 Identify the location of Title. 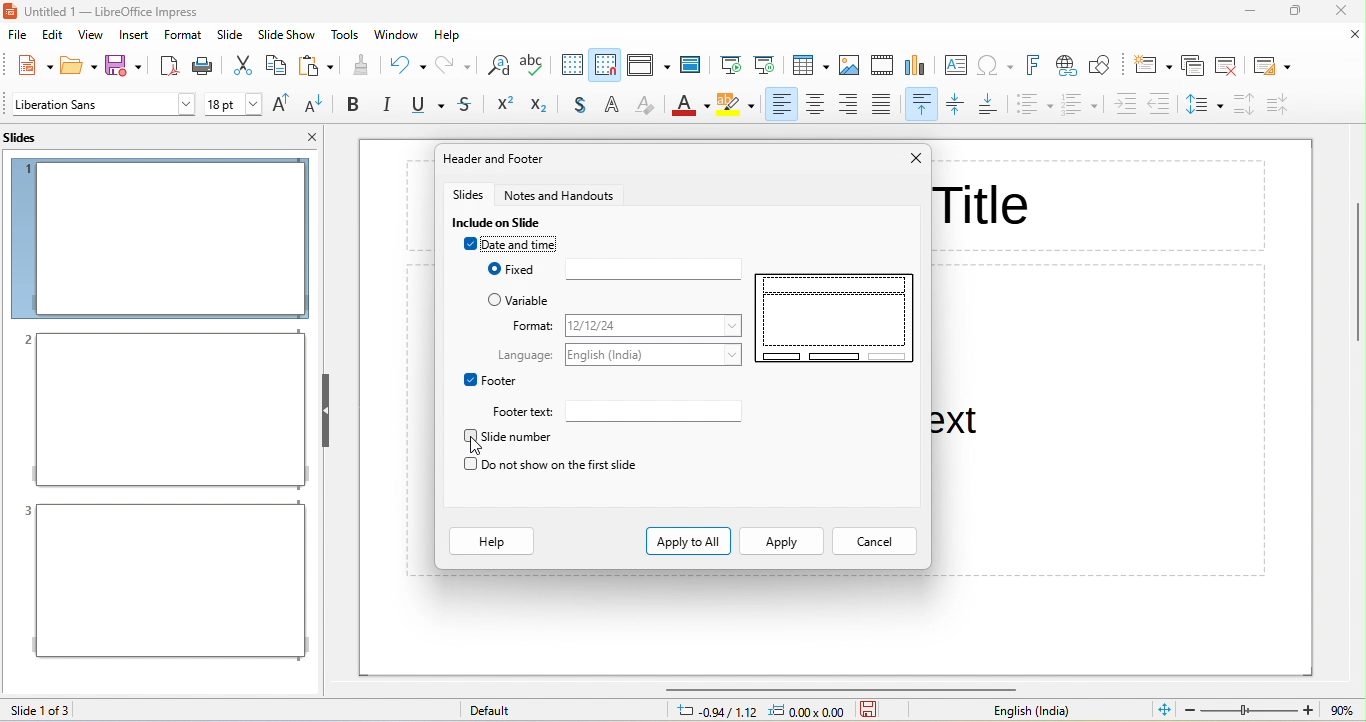
(984, 202).